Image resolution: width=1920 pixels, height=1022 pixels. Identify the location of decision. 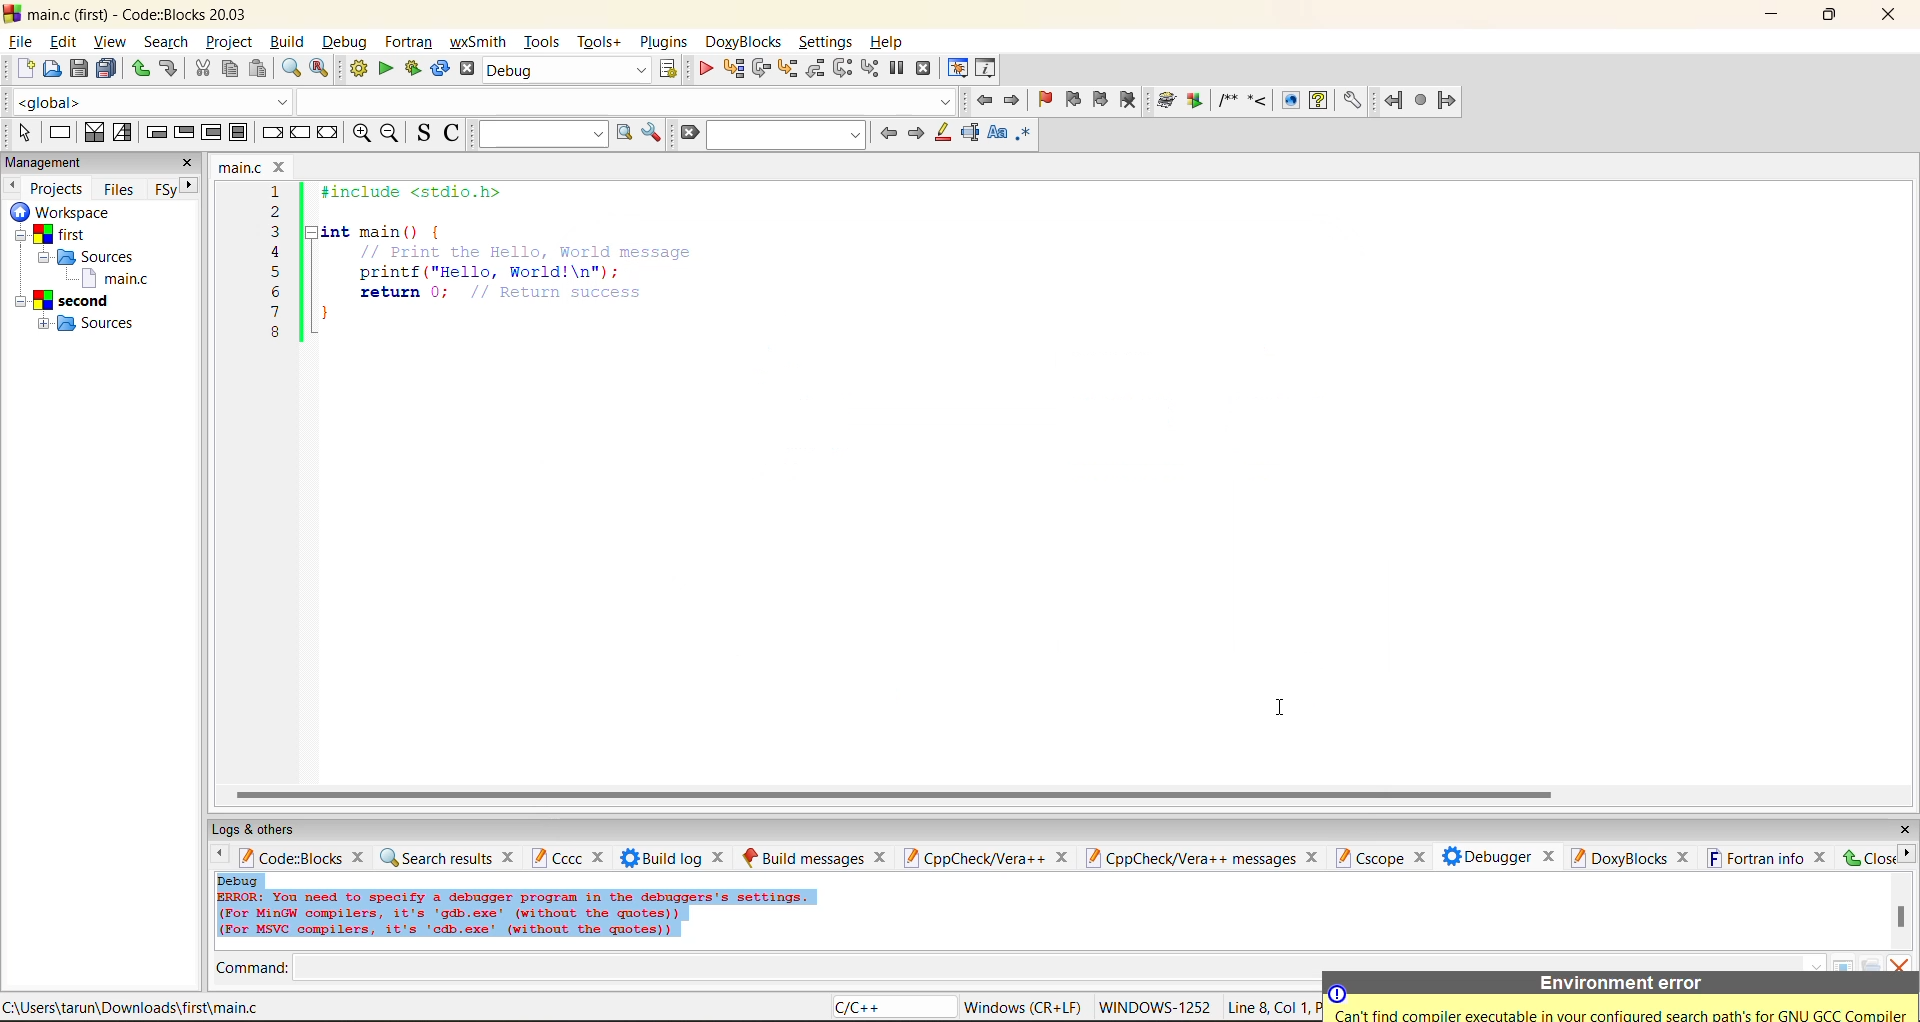
(93, 132).